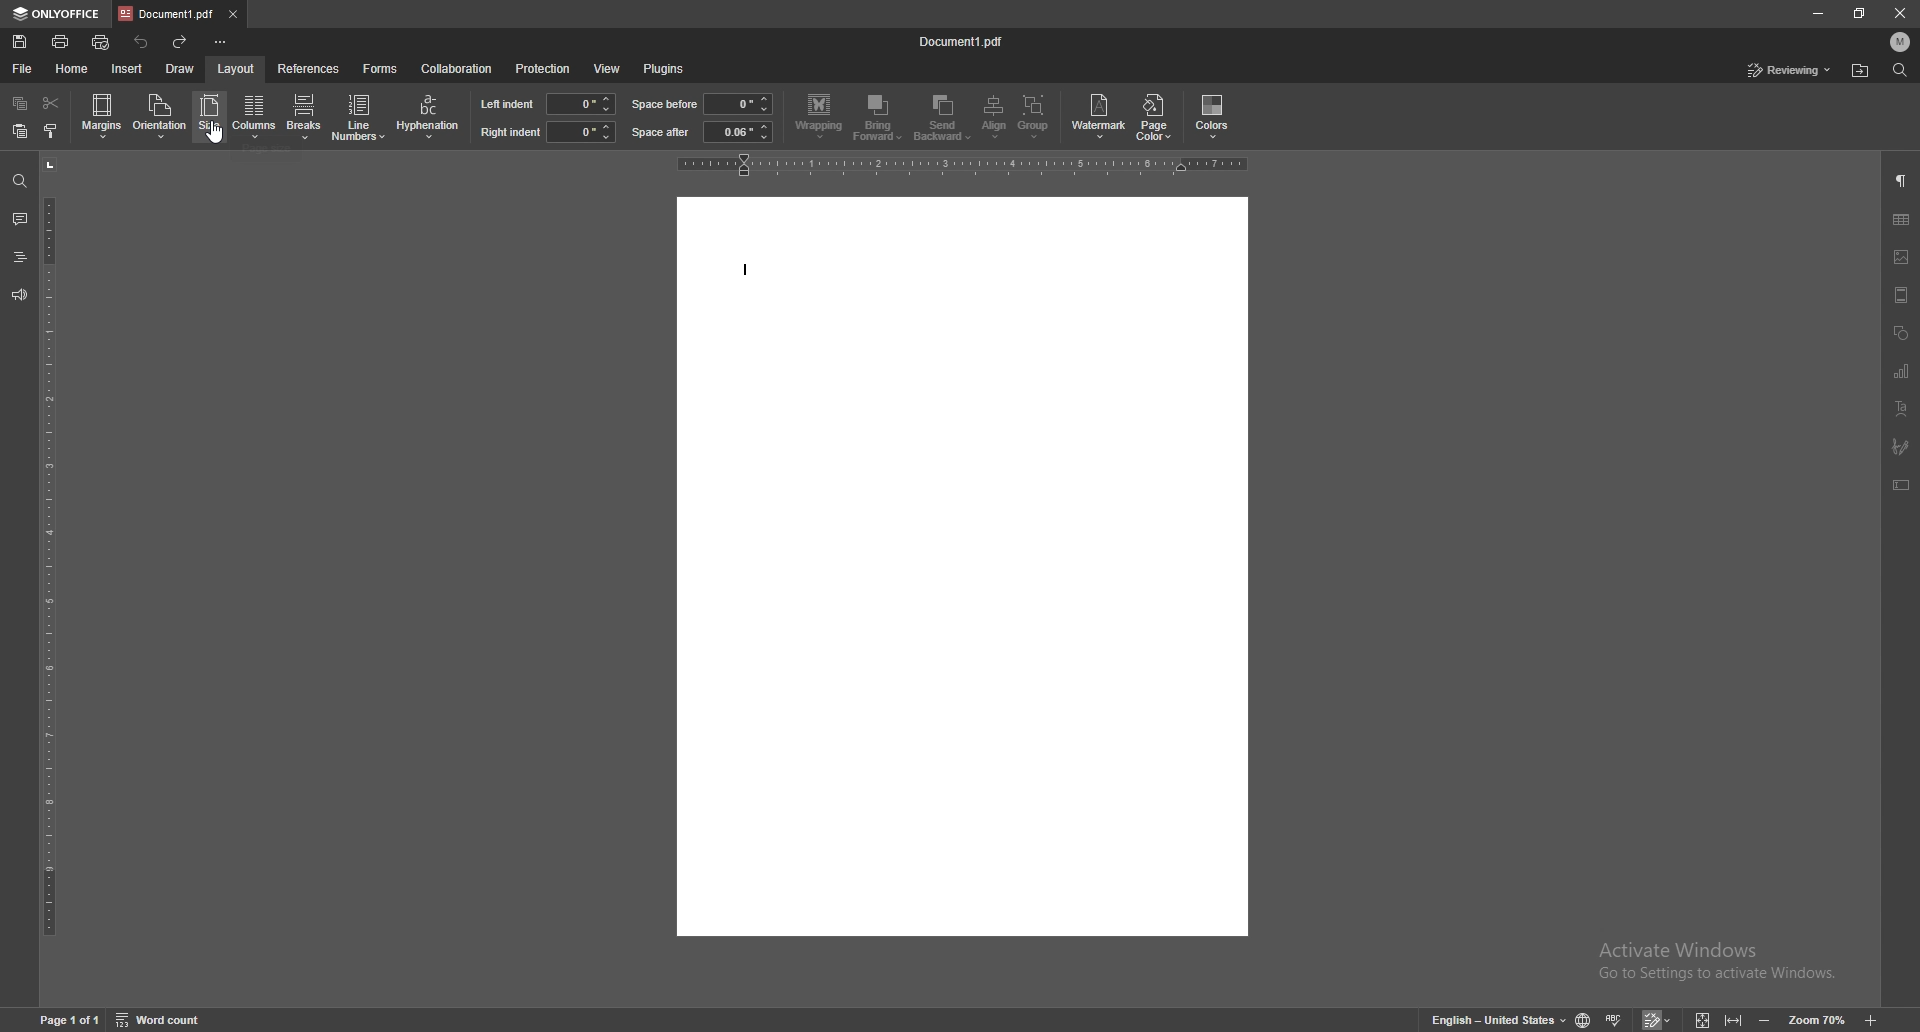 This screenshot has width=1920, height=1032. I want to click on print, so click(62, 42).